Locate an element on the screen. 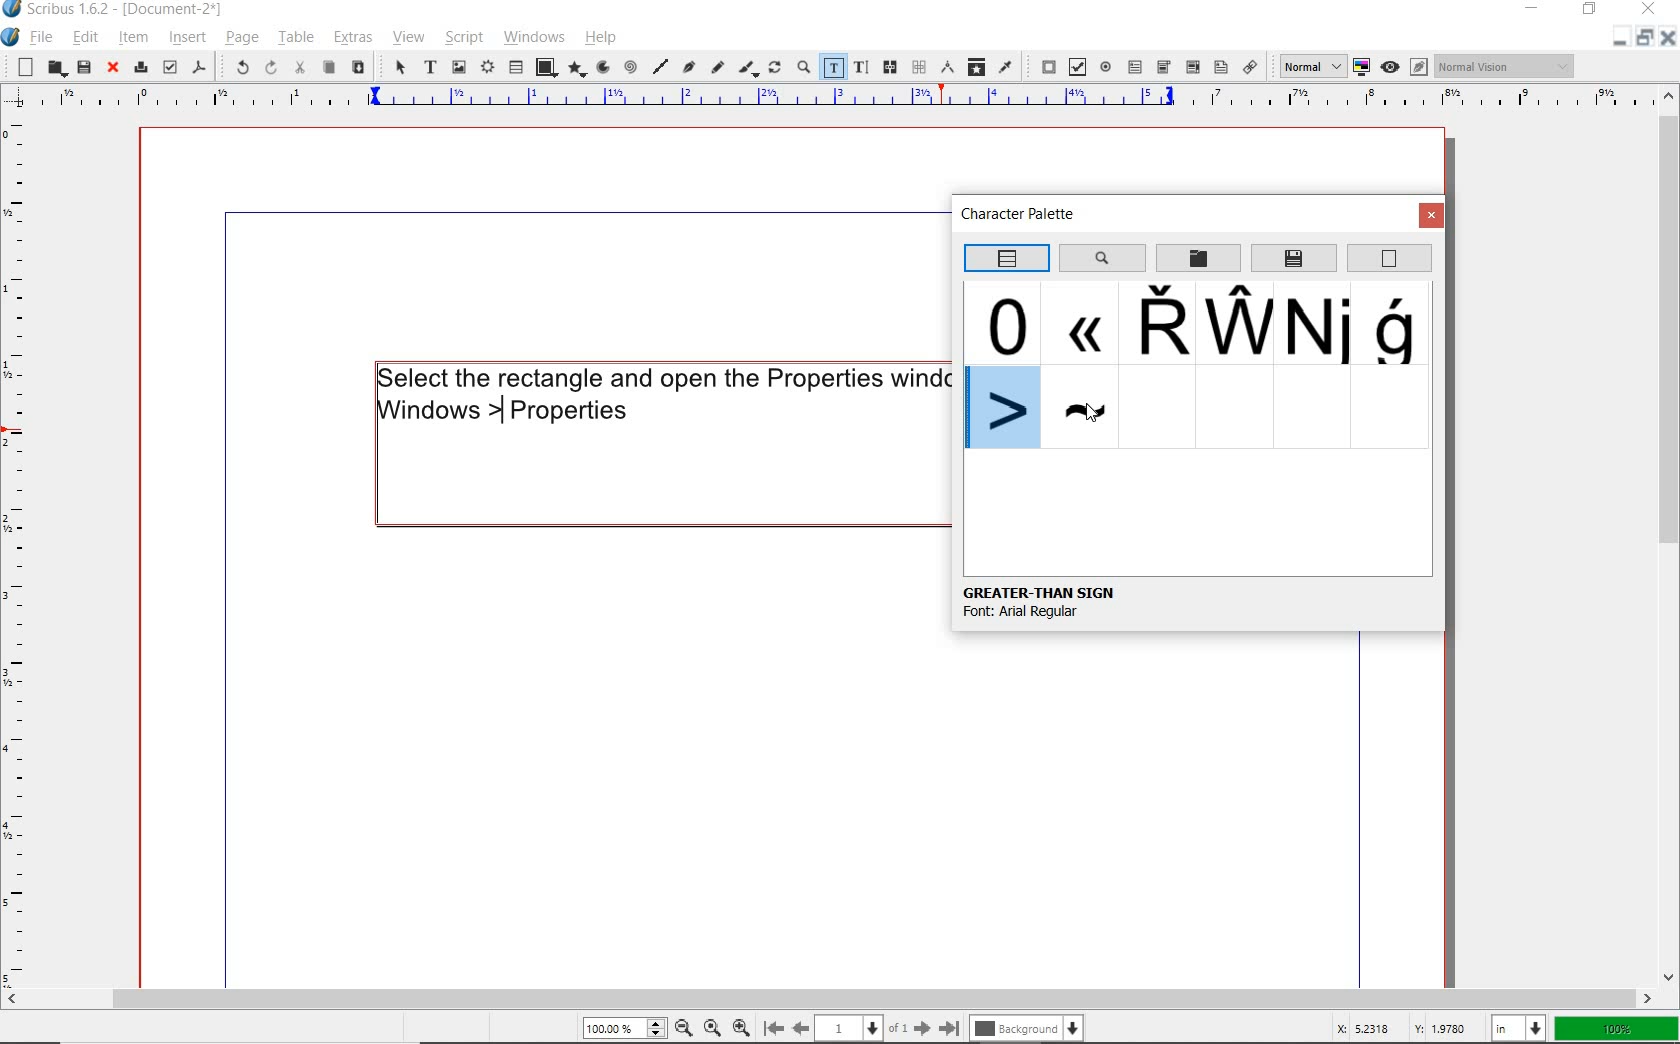   Font: Arial Regular is located at coordinates (1048, 617).